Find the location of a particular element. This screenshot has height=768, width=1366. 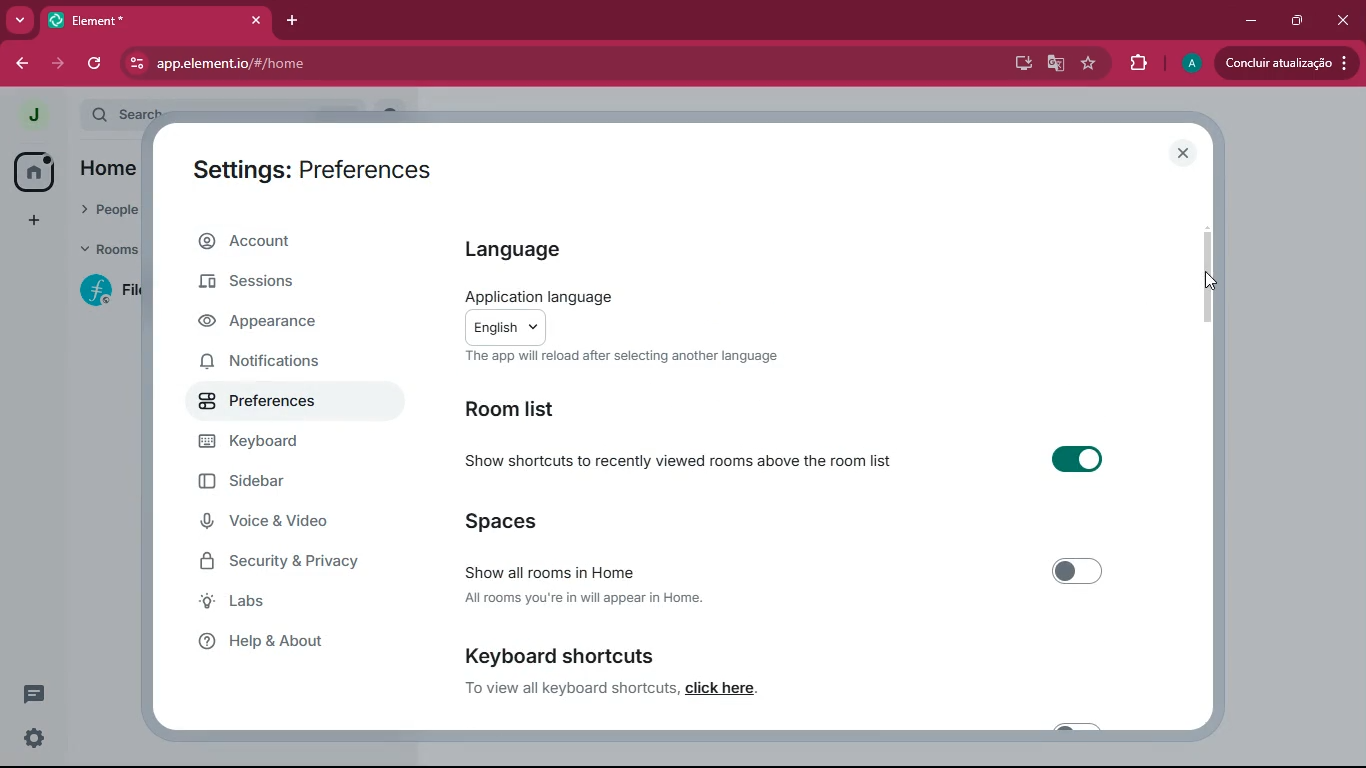

click here is located at coordinates (724, 689).